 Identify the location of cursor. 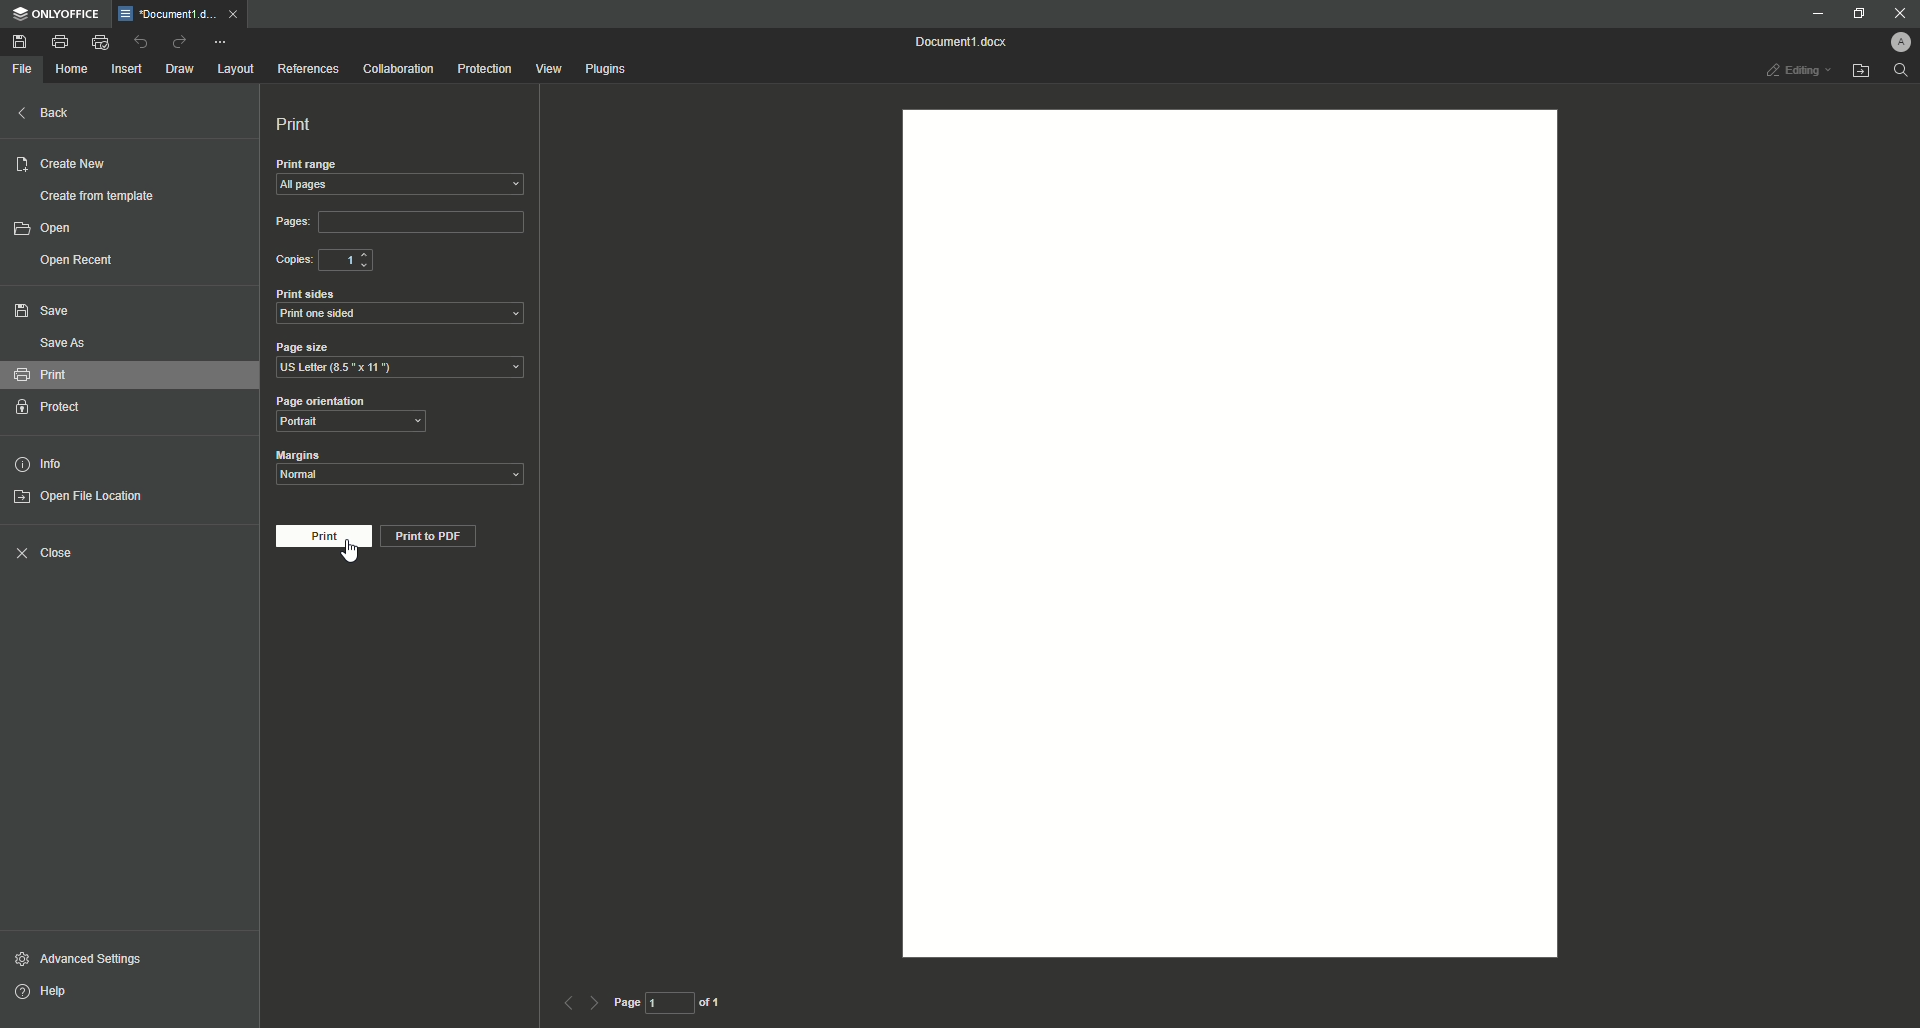
(360, 559).